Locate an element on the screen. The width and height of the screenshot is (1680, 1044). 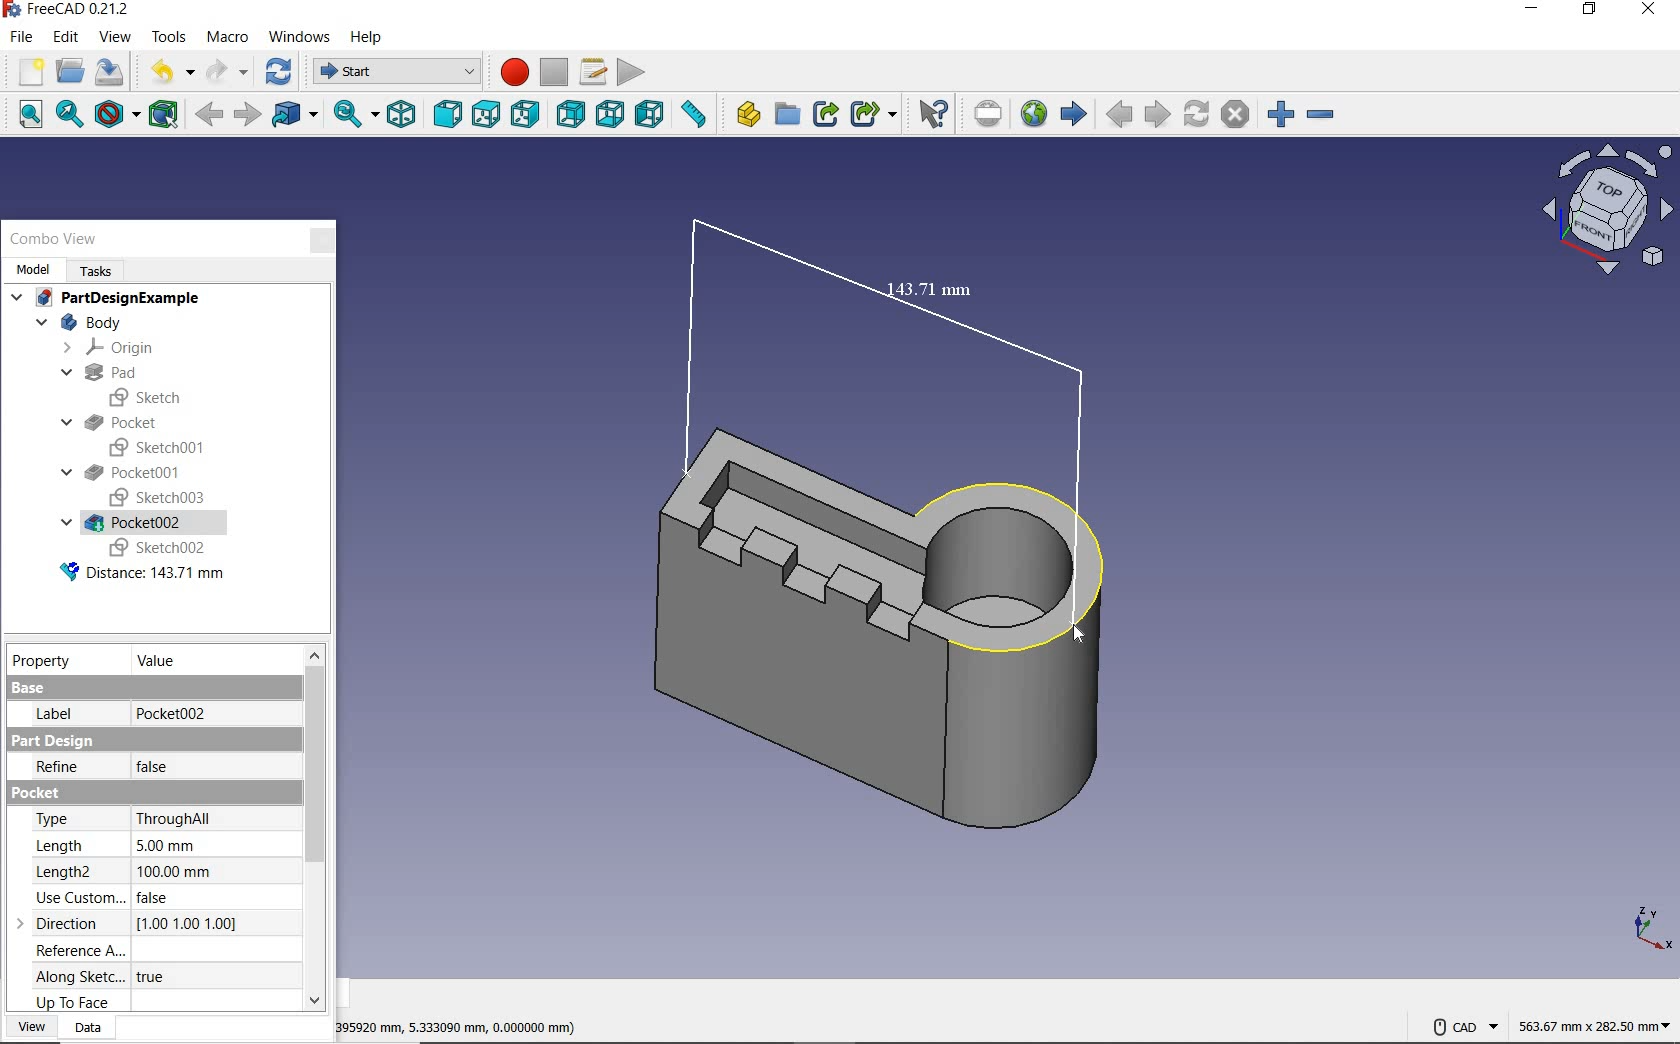
DATA is located at coordinates (88, 1029).